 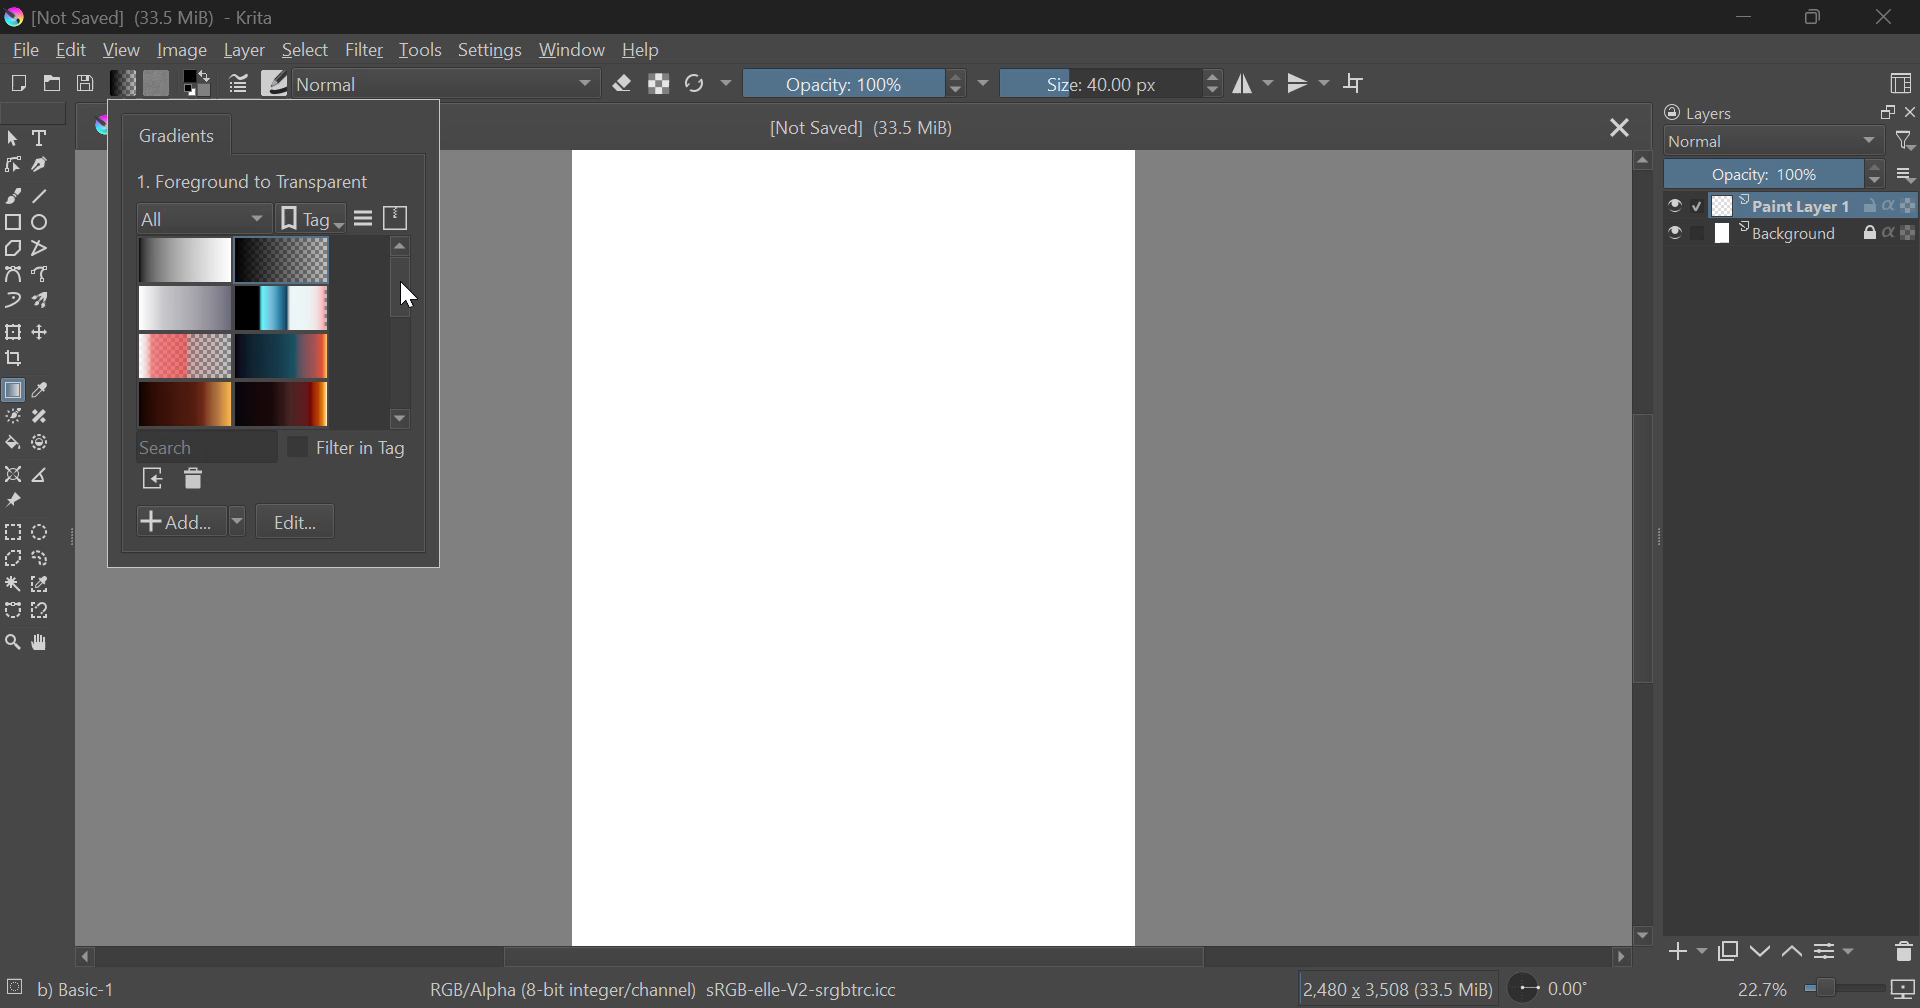 What do you see at coordinates (1762, 141) in the screenshot?
I see `Normal` at bounding box center [1762, 141].